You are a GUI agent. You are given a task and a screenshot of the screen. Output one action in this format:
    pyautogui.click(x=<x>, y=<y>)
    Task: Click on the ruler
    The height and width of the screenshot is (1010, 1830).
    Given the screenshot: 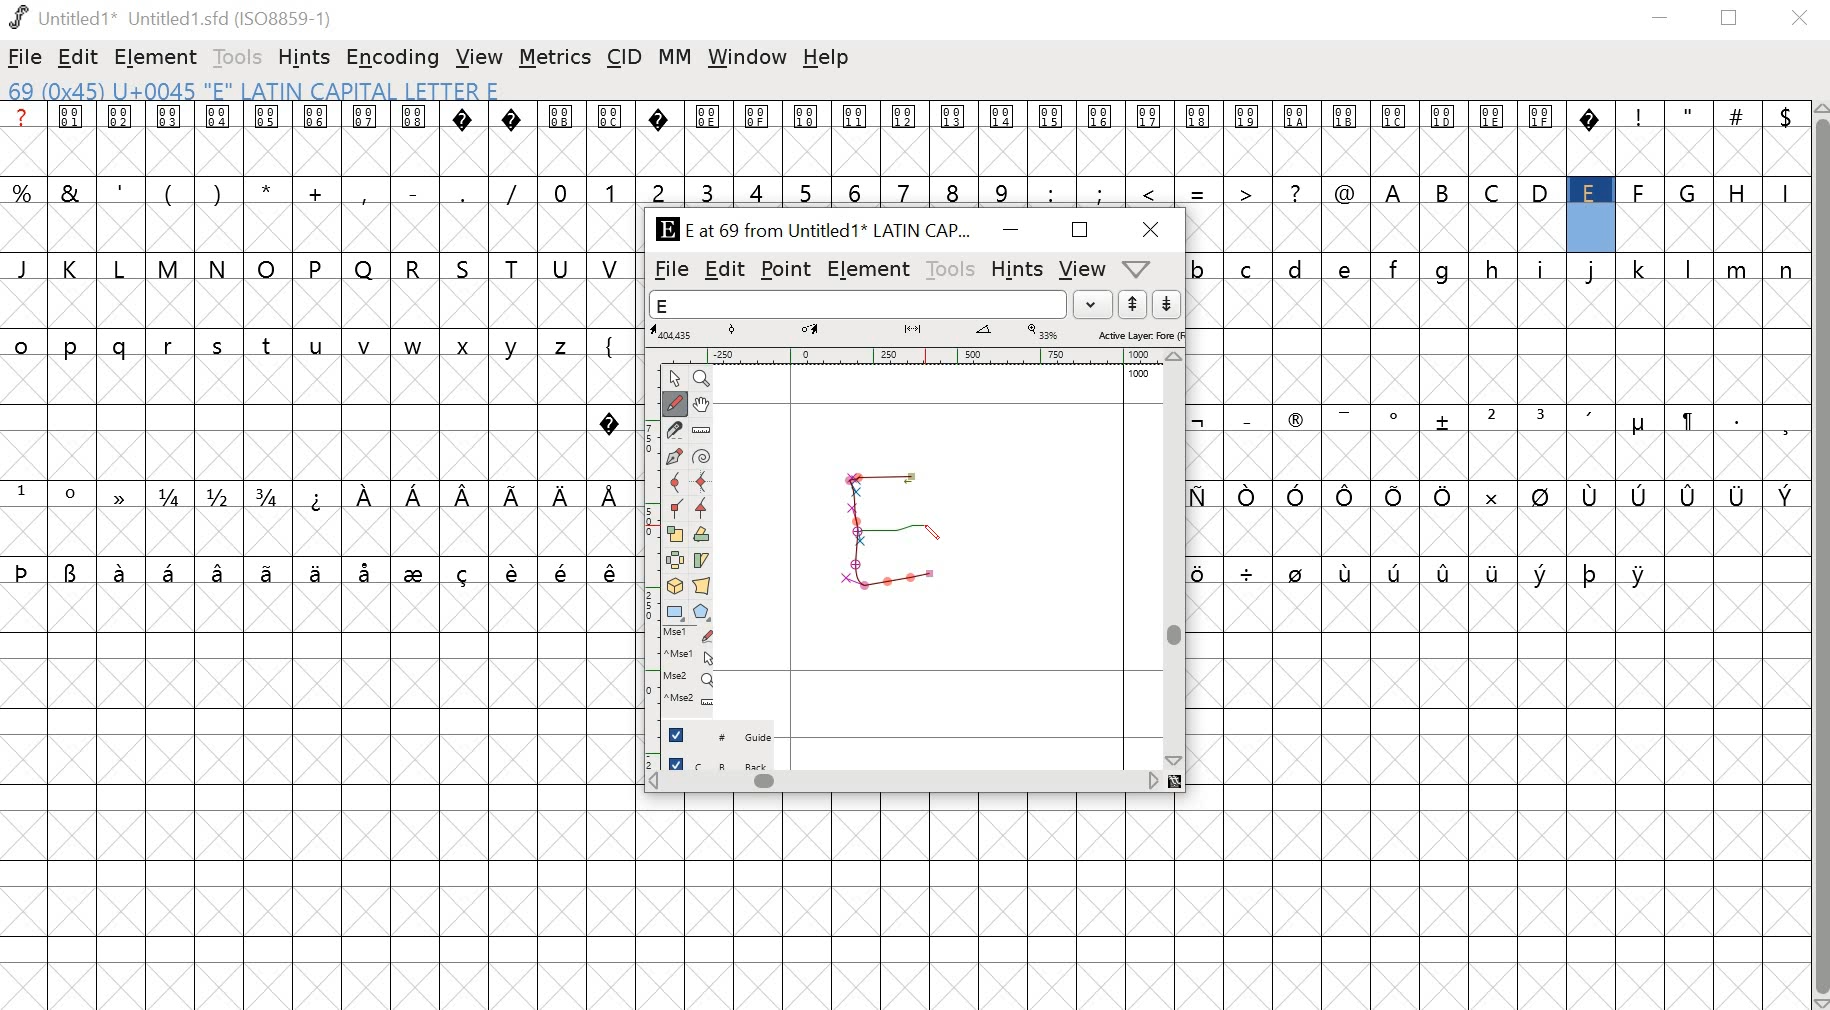 What is the action you would take?
    pyautogui.click(x=909, y=355)
    